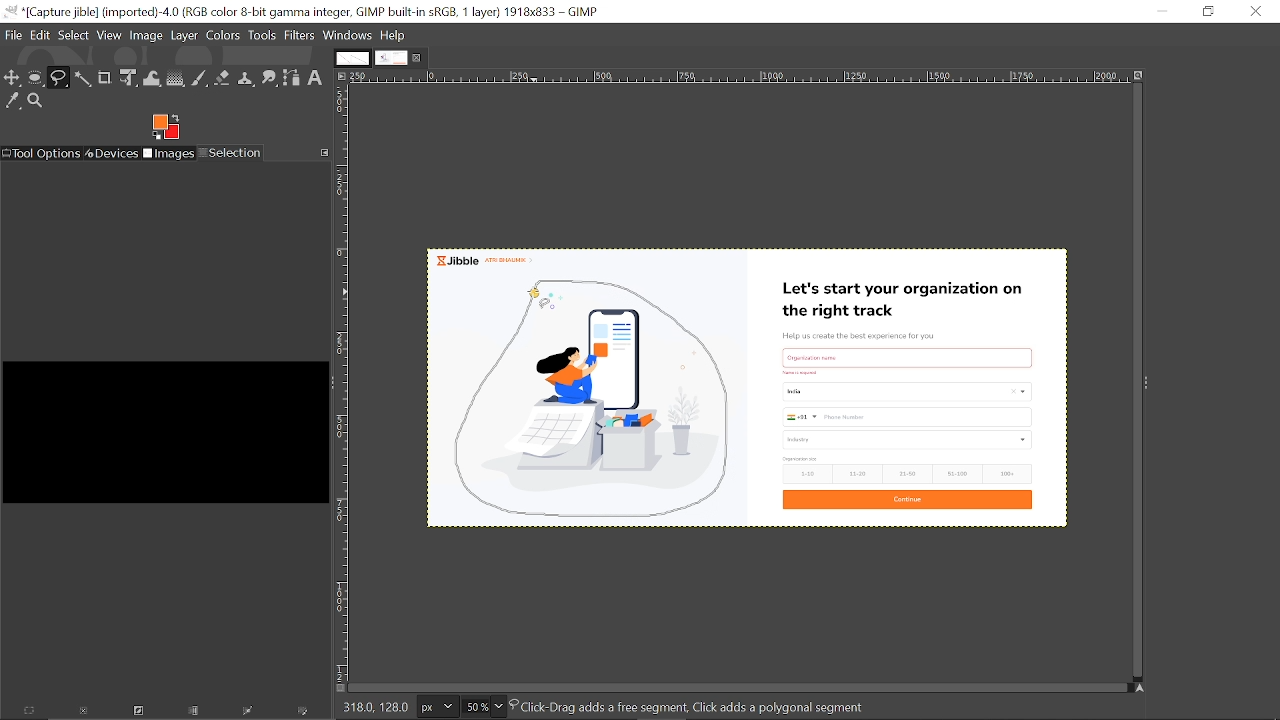 The image size is (1280, 720). I want to click on Color picker tool, so click(12, 100).